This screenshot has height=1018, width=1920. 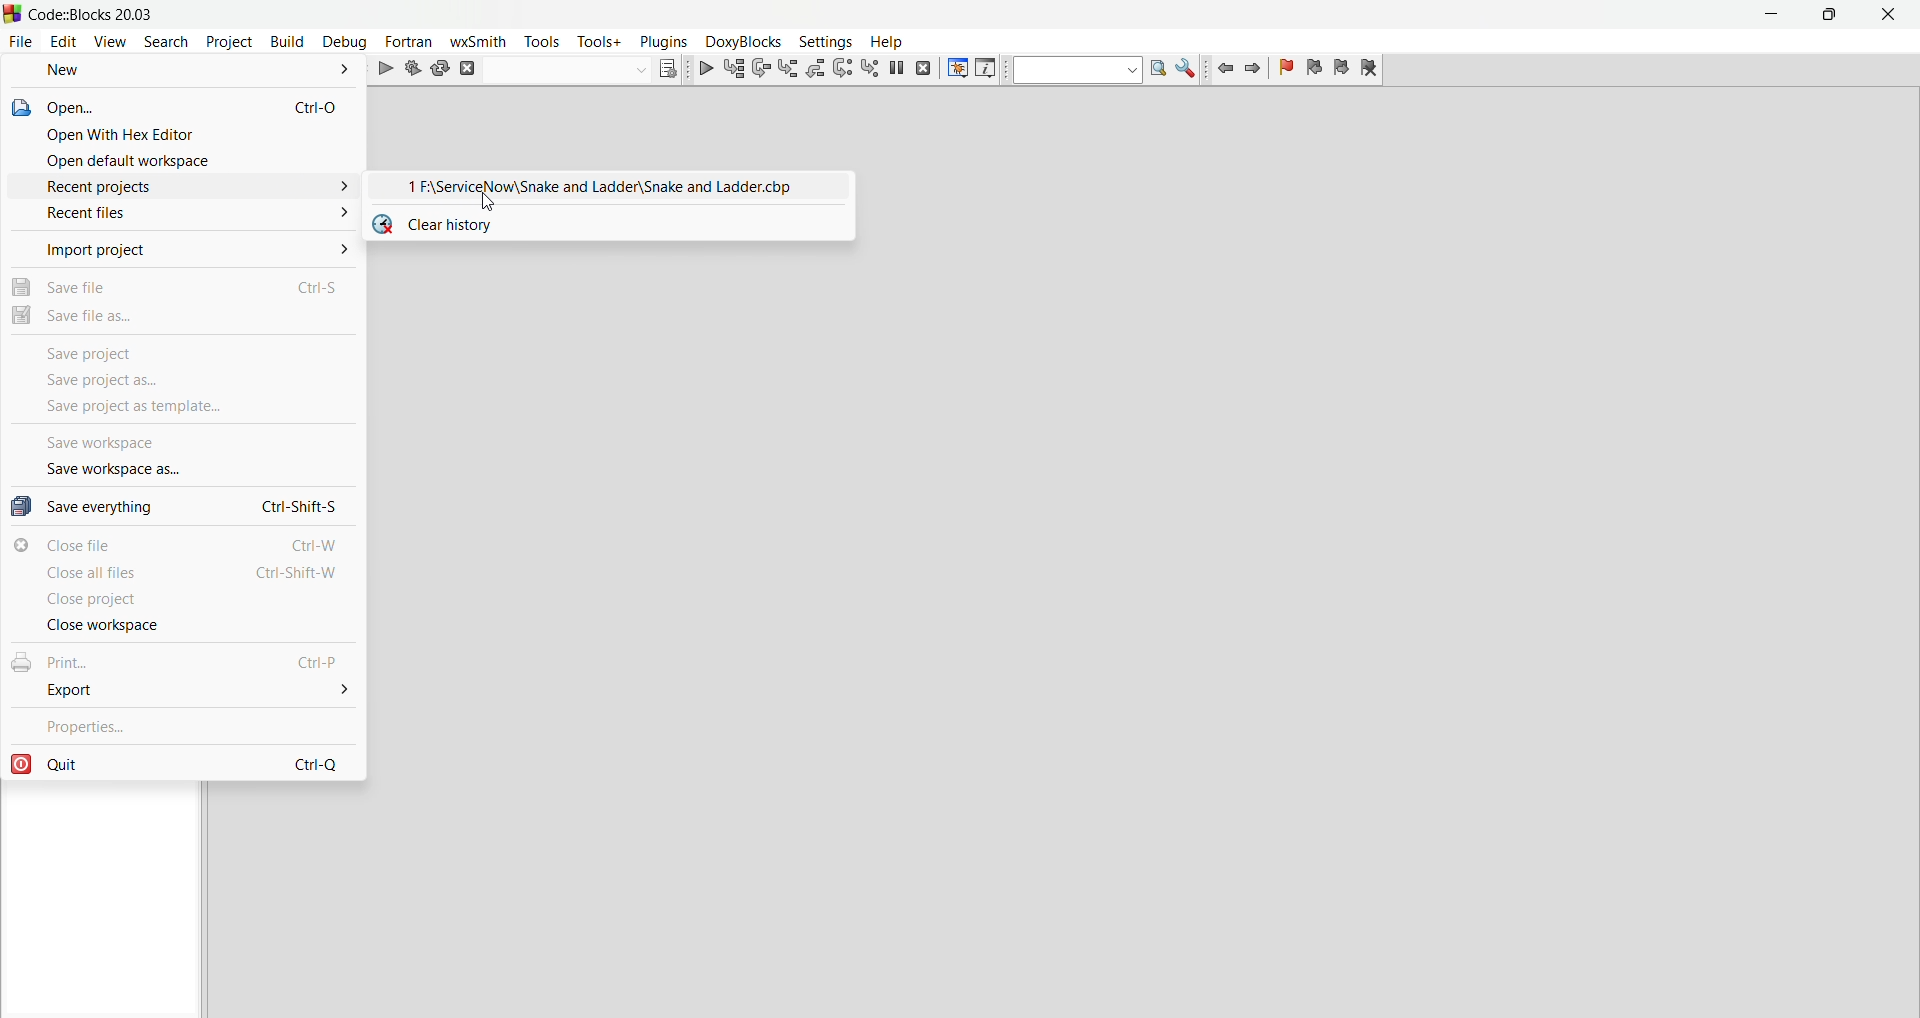 I want to click on file, so click(x=22, y=41).